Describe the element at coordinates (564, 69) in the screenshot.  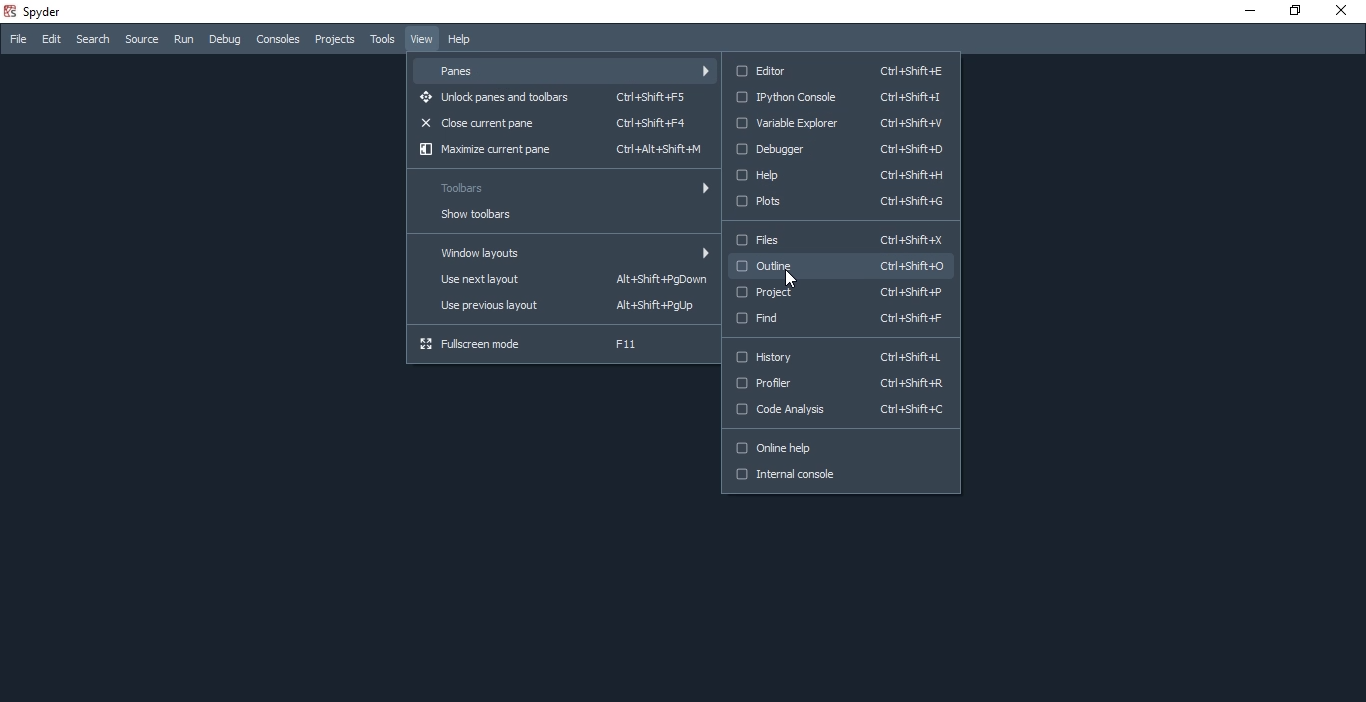
I see `Panes` at that location.